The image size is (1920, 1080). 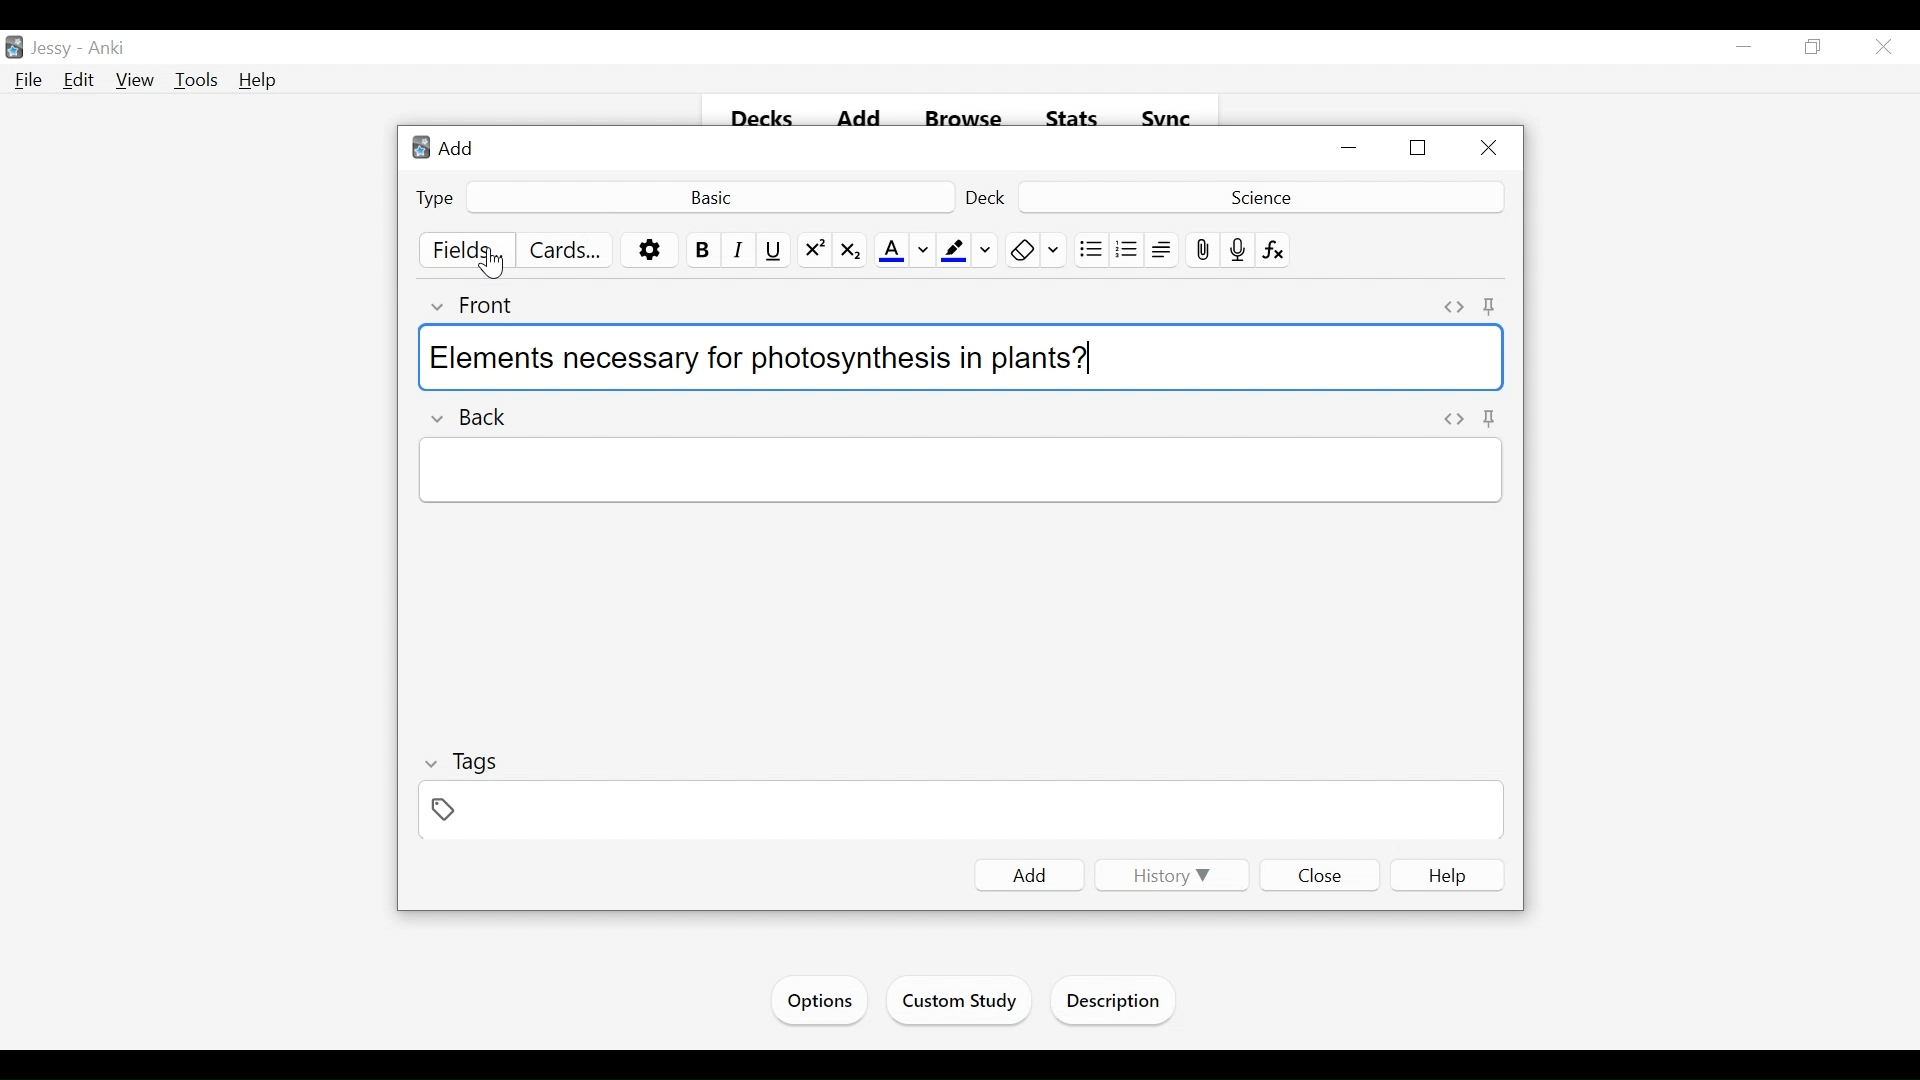 What do you see at coordinates (1258, 196) in the screenshot?
I see `Deck` at bounding box center [1258, 196].